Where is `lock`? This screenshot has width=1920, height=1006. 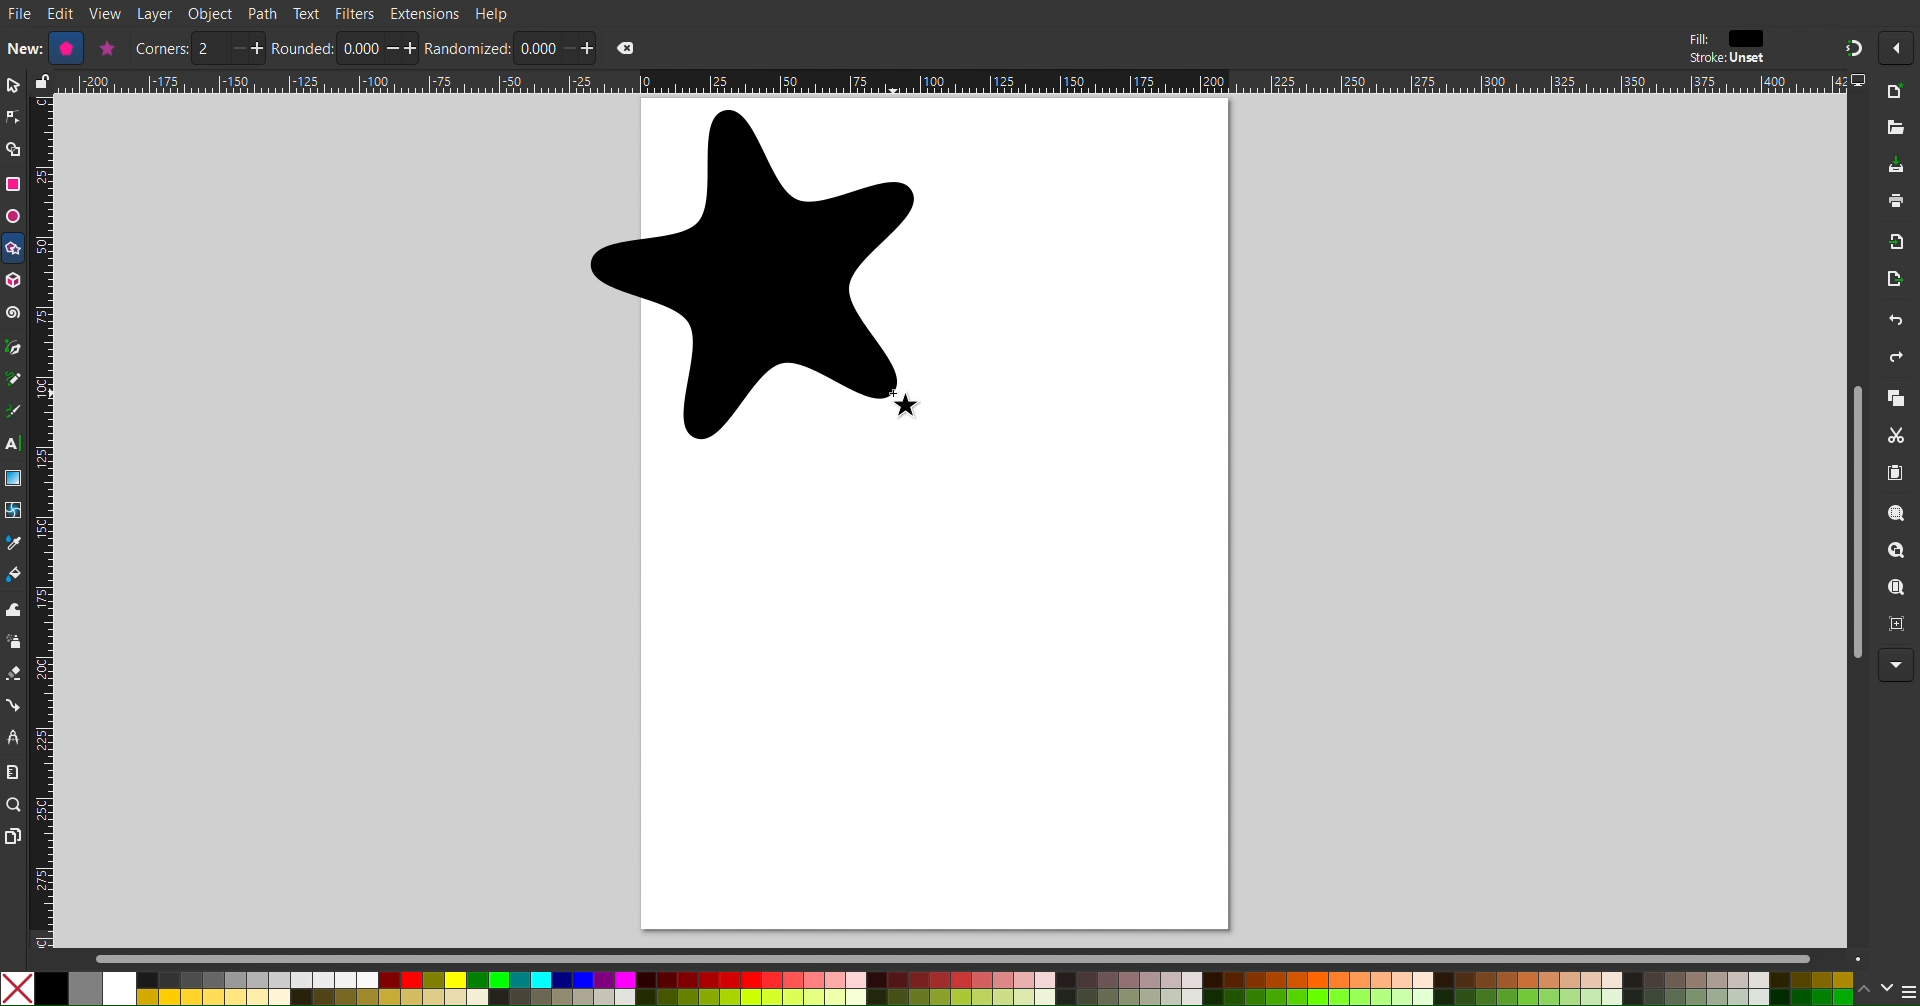 lock is located at coordinates (39, 81).